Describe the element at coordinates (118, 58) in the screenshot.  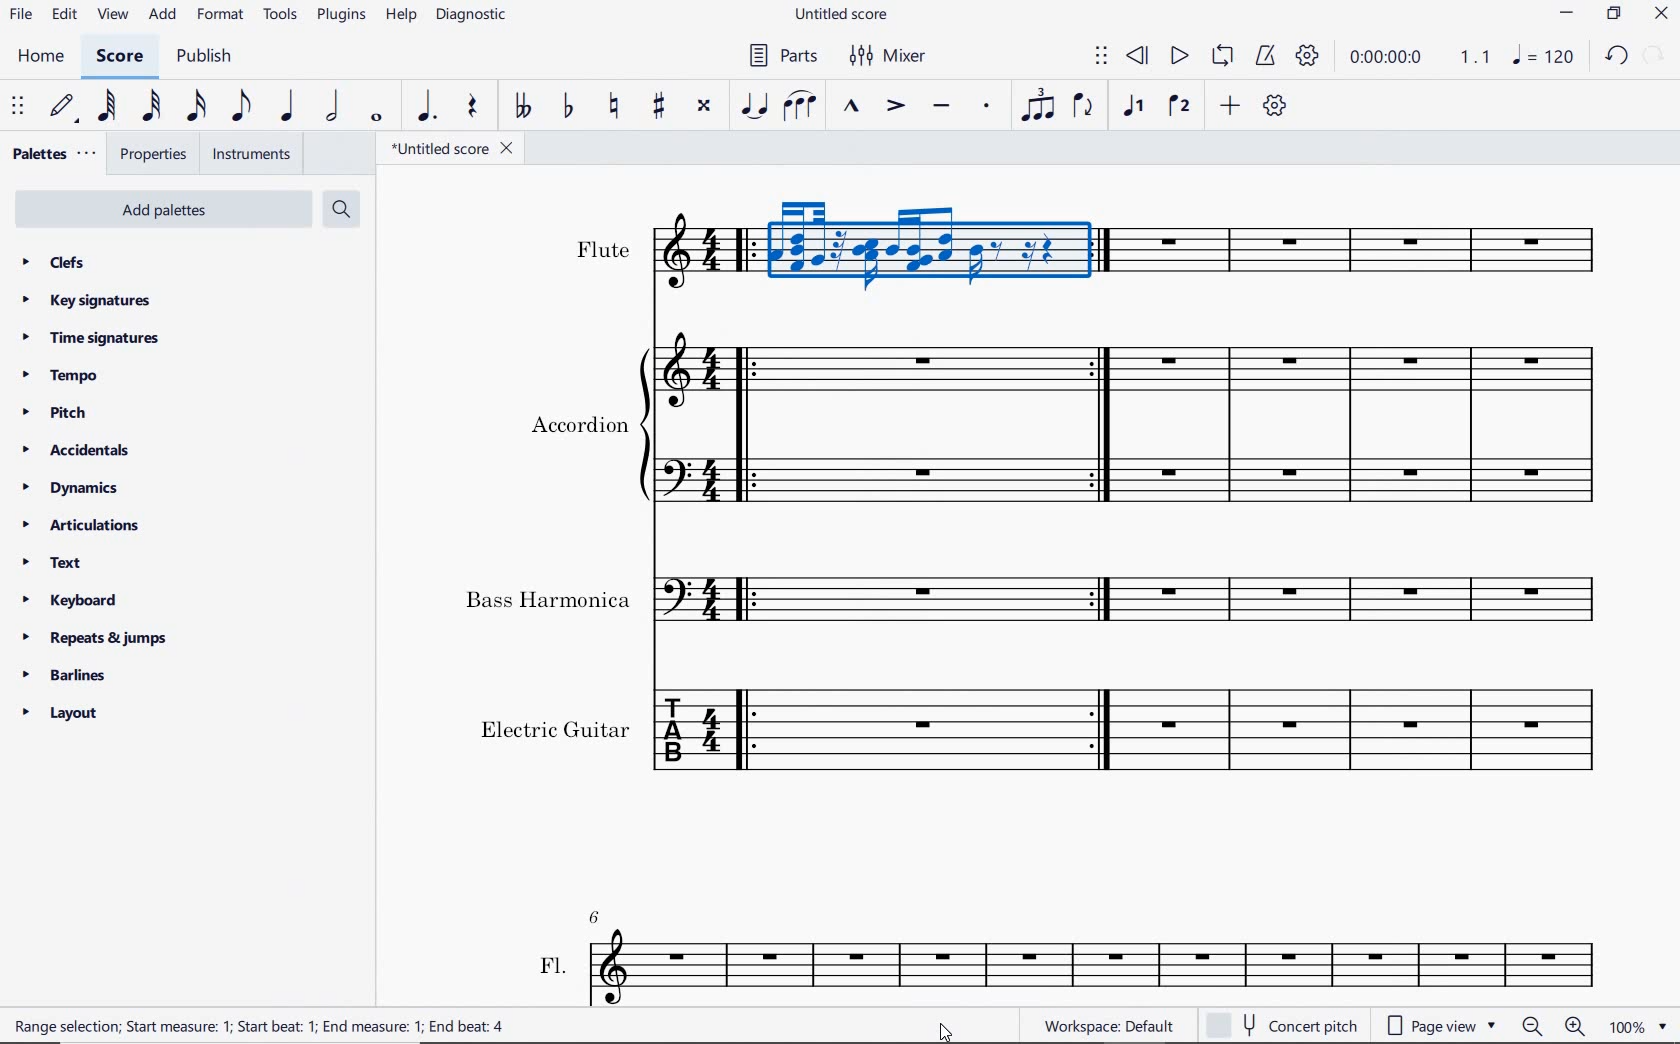
I see `score` at that location.